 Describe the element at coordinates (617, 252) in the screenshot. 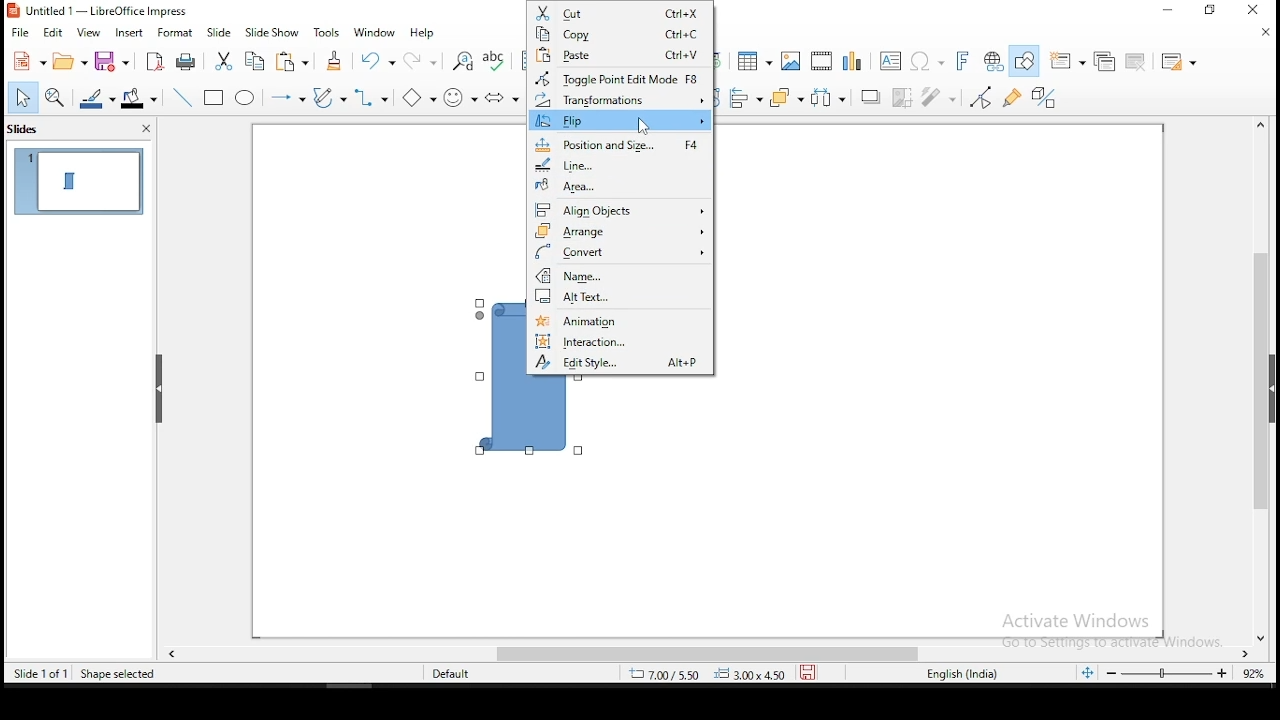

I see `convert` at that location.